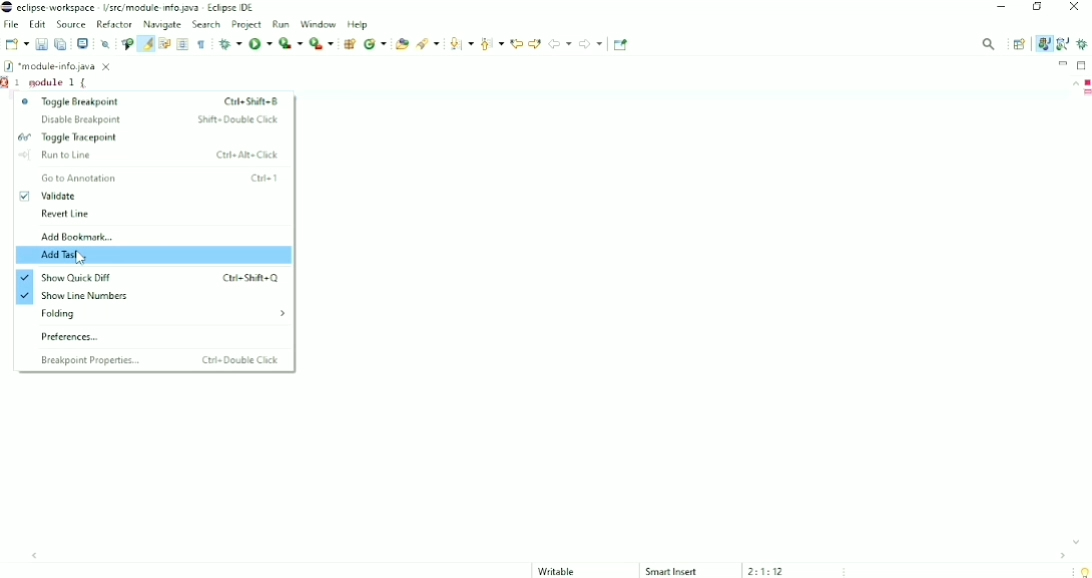 This screenshot has height=578, width=1092. What do you see at coordinates (1086, 82) in the screenshot?
I see `Errors` at bounding box center [1086, 82].